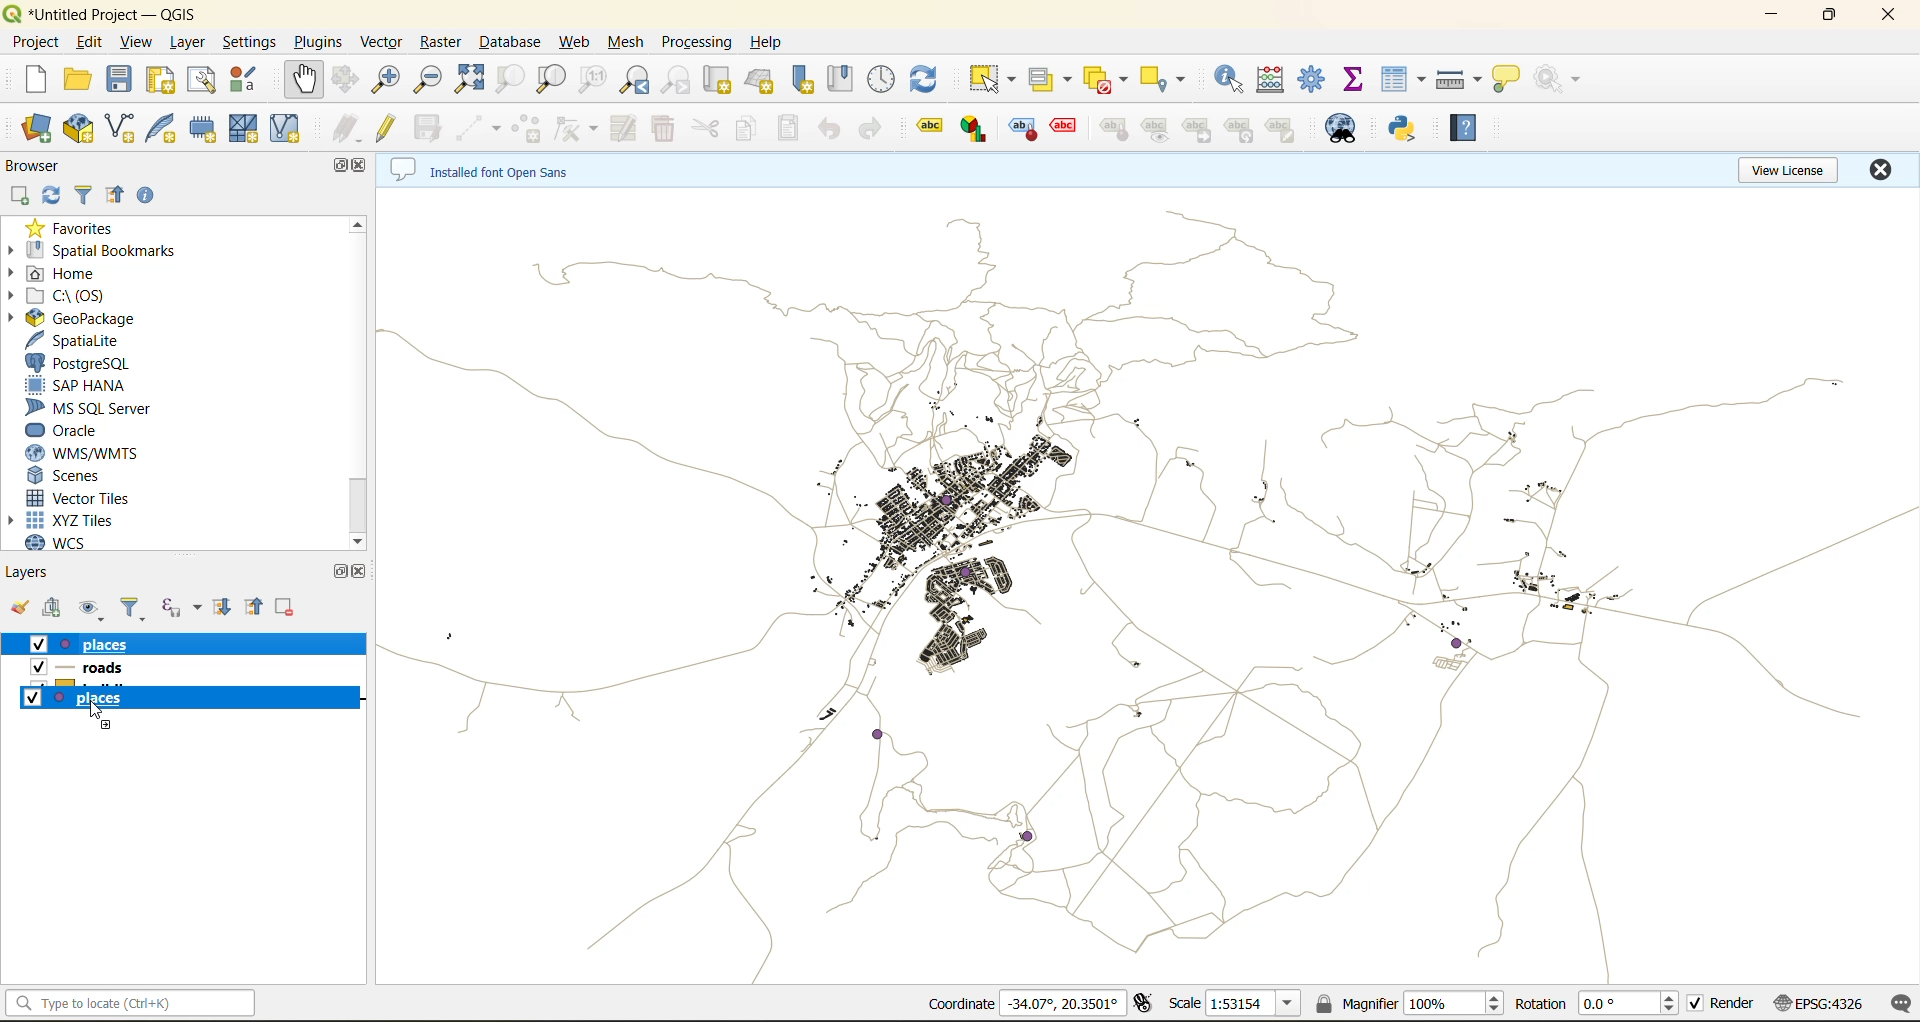 The height and width of the screenshot is (1022, 1920). I want to click on log messages, so click(1895, 1005).